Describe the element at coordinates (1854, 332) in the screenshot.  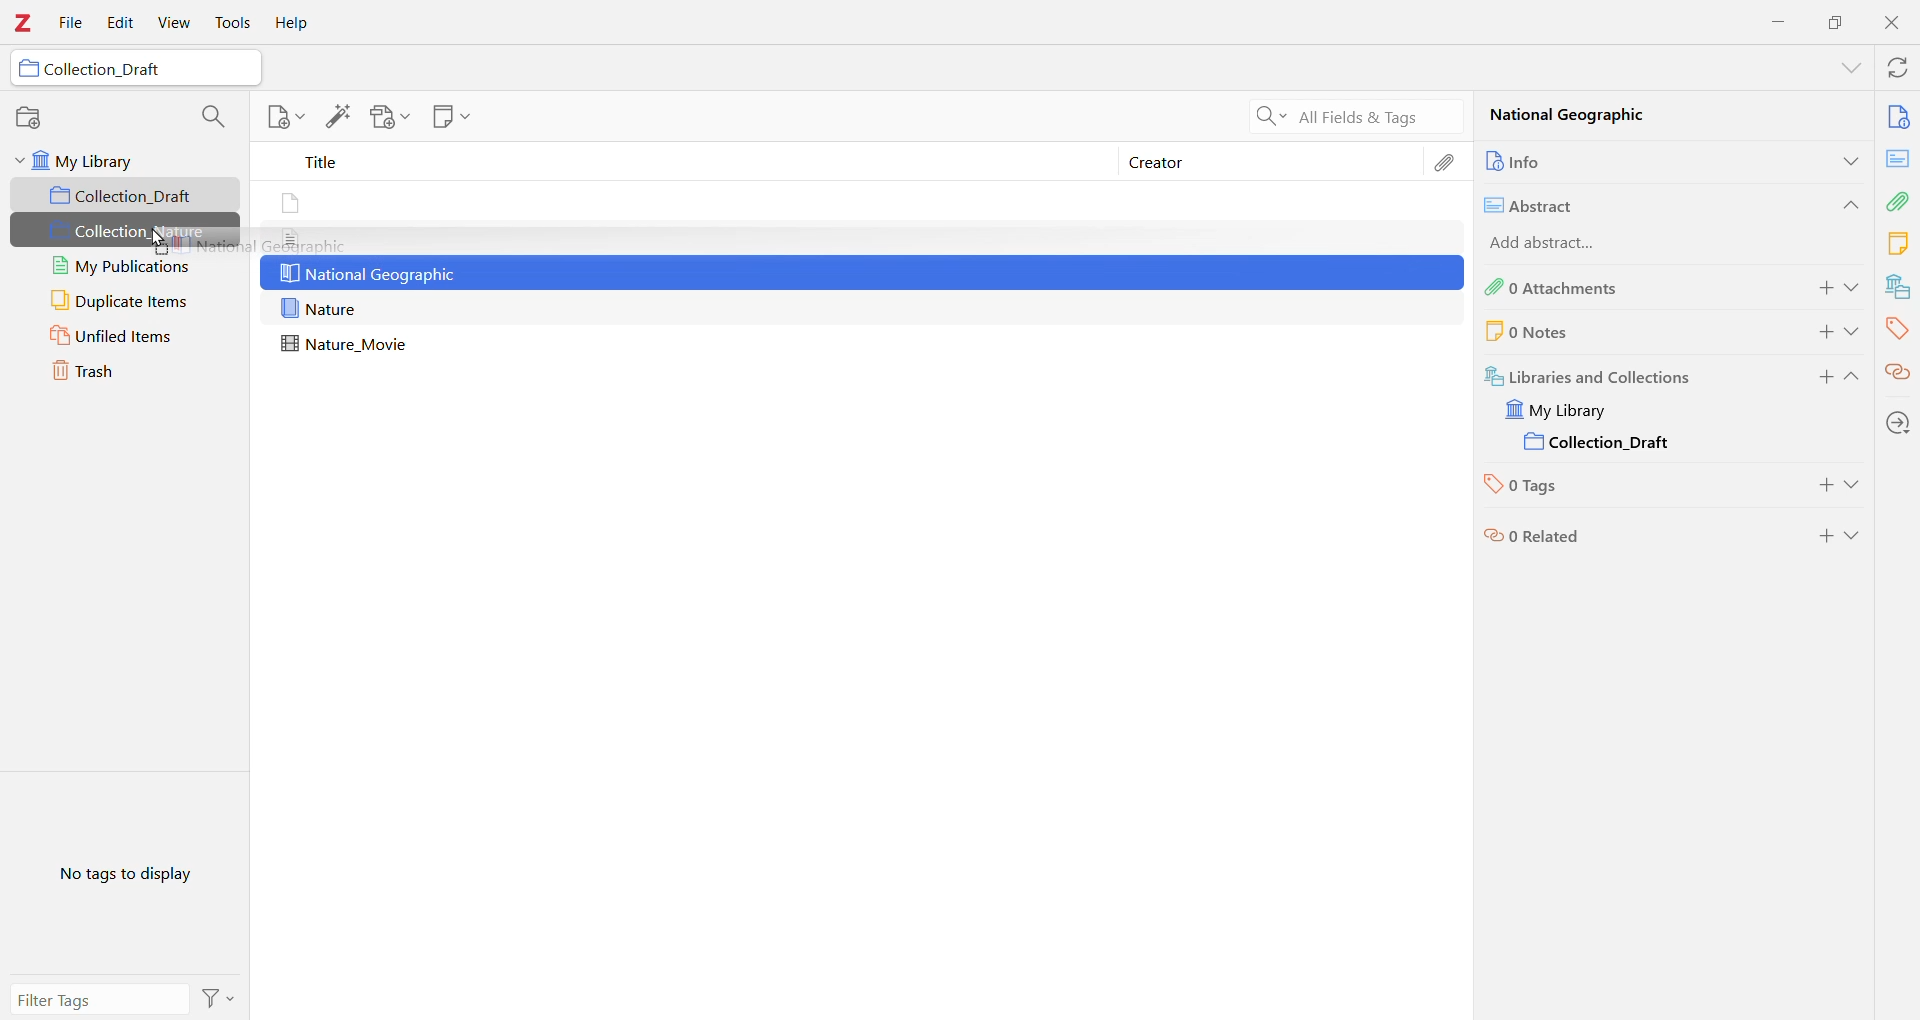
I see `Expand Section` at that location.